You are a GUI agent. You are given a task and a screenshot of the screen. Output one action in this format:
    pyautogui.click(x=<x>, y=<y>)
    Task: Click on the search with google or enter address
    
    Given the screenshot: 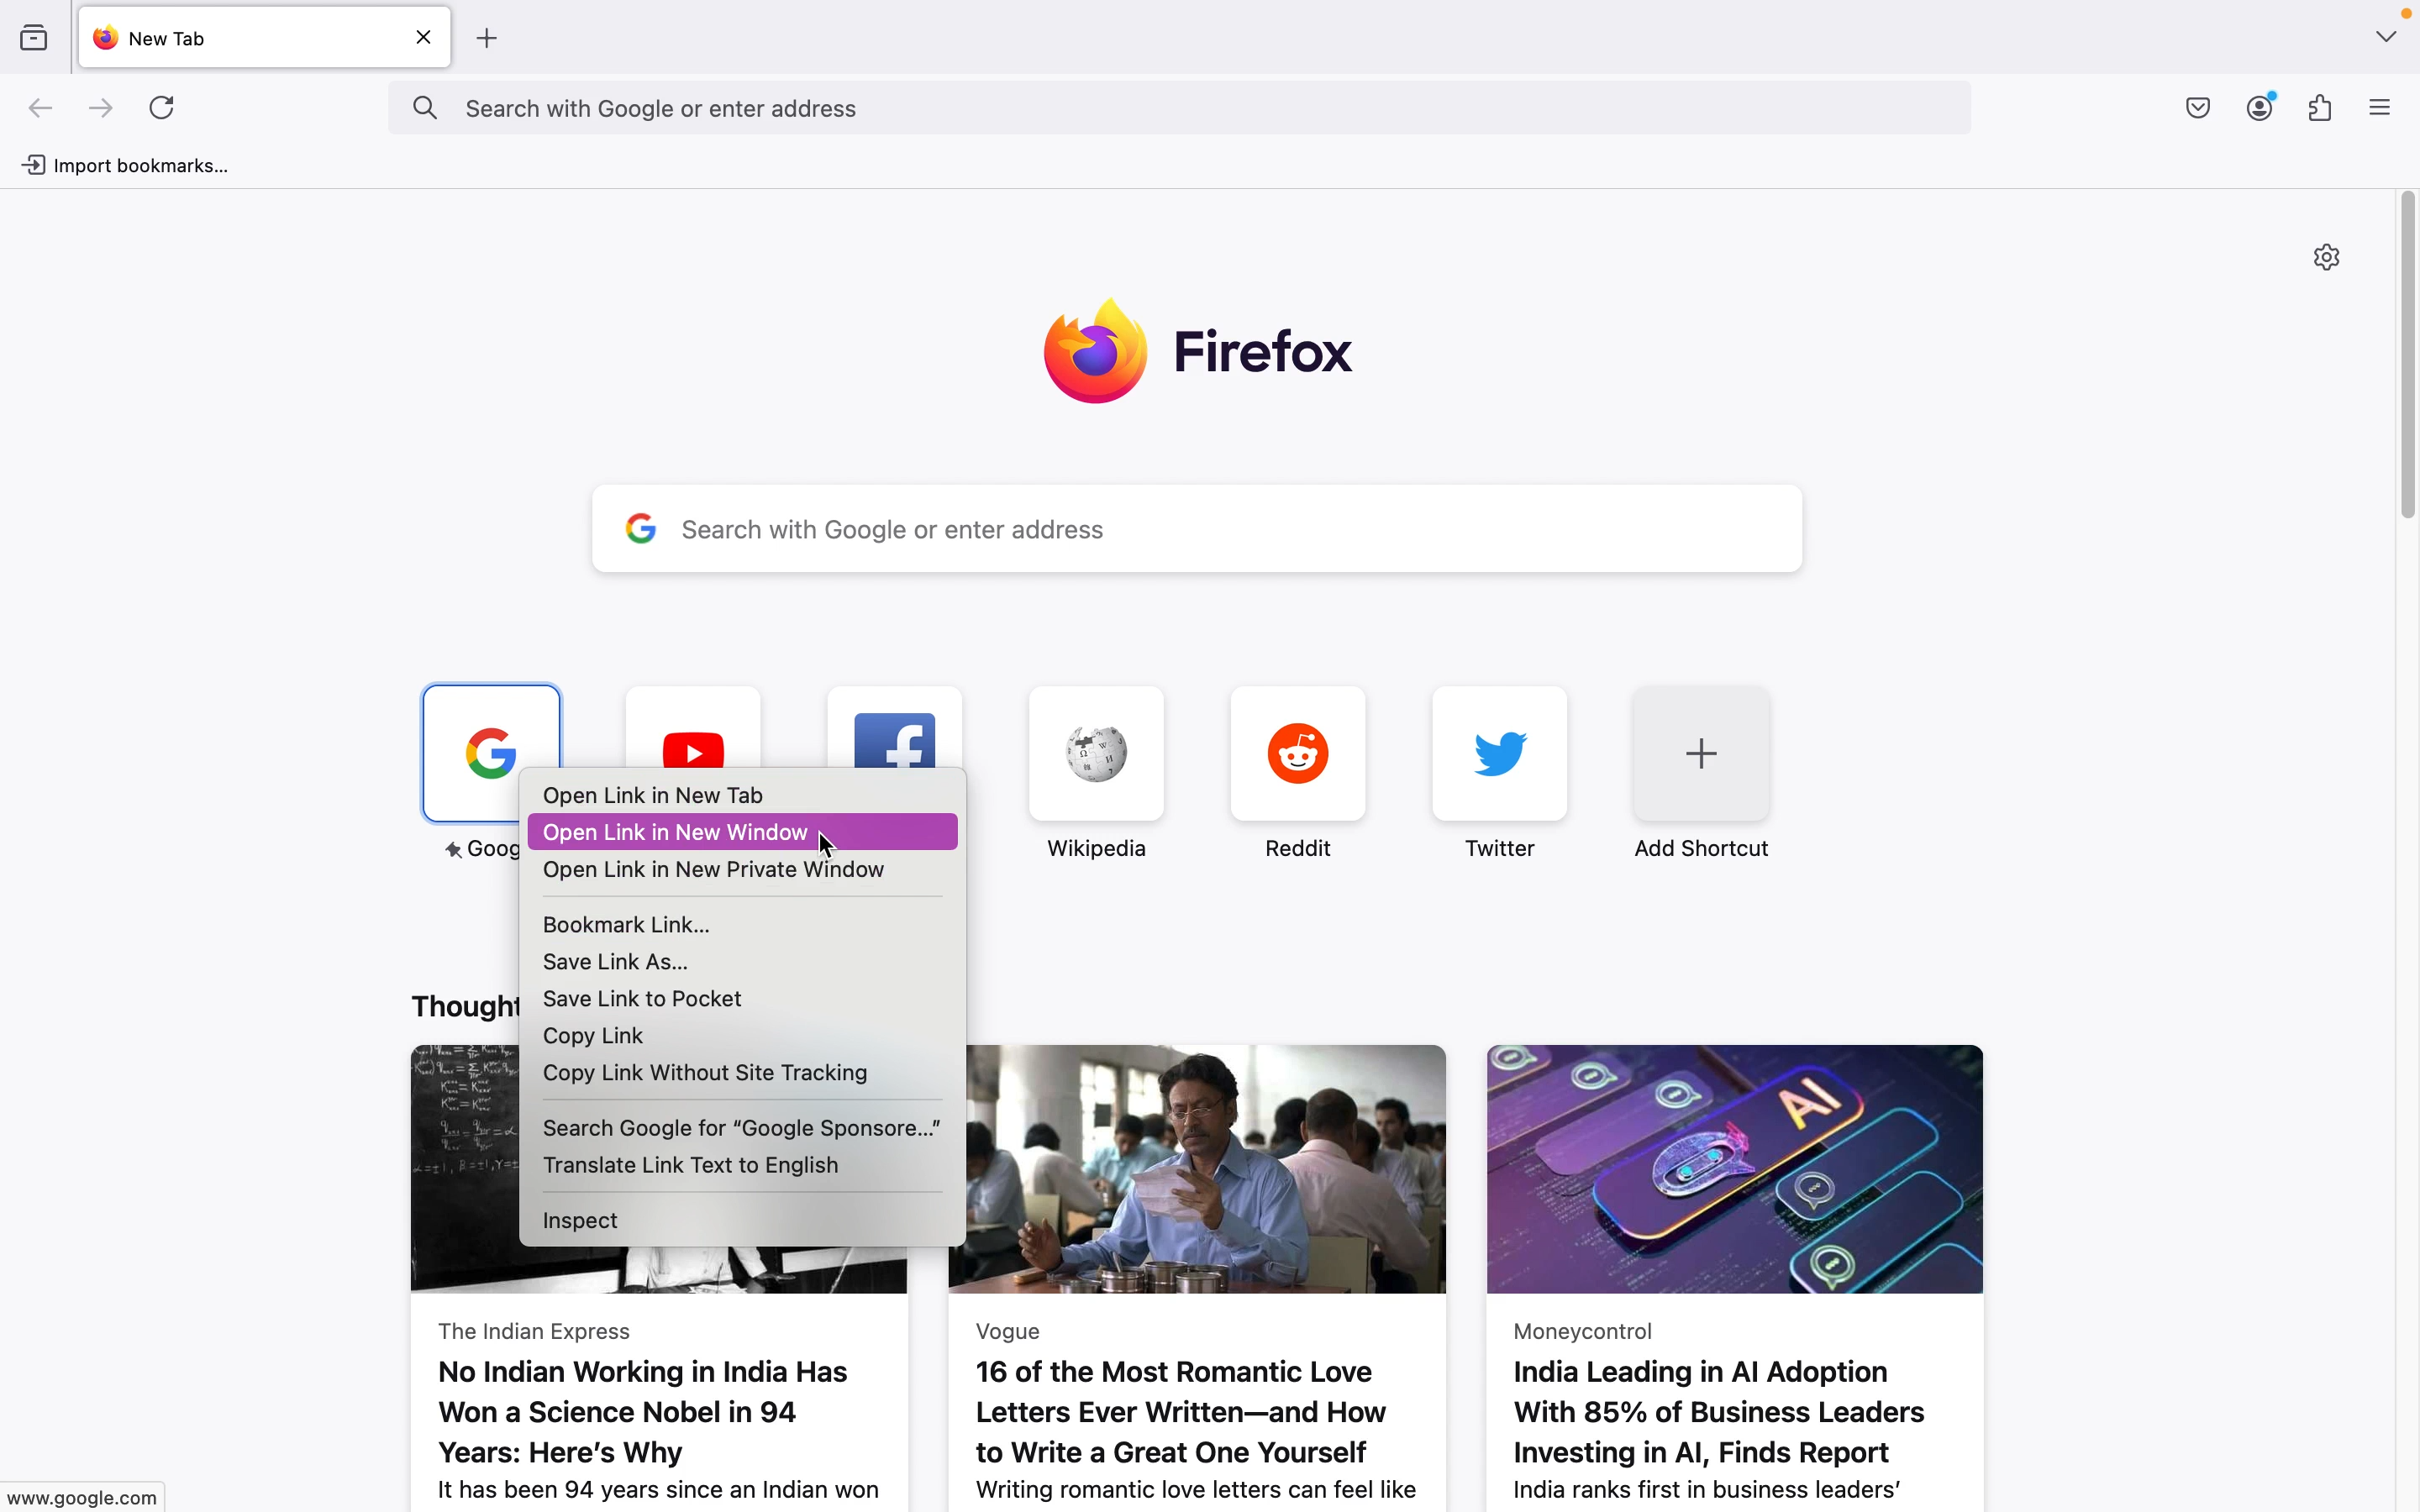 What is the action you would take?
    pyautogui.click(x=1179, y=107)
    